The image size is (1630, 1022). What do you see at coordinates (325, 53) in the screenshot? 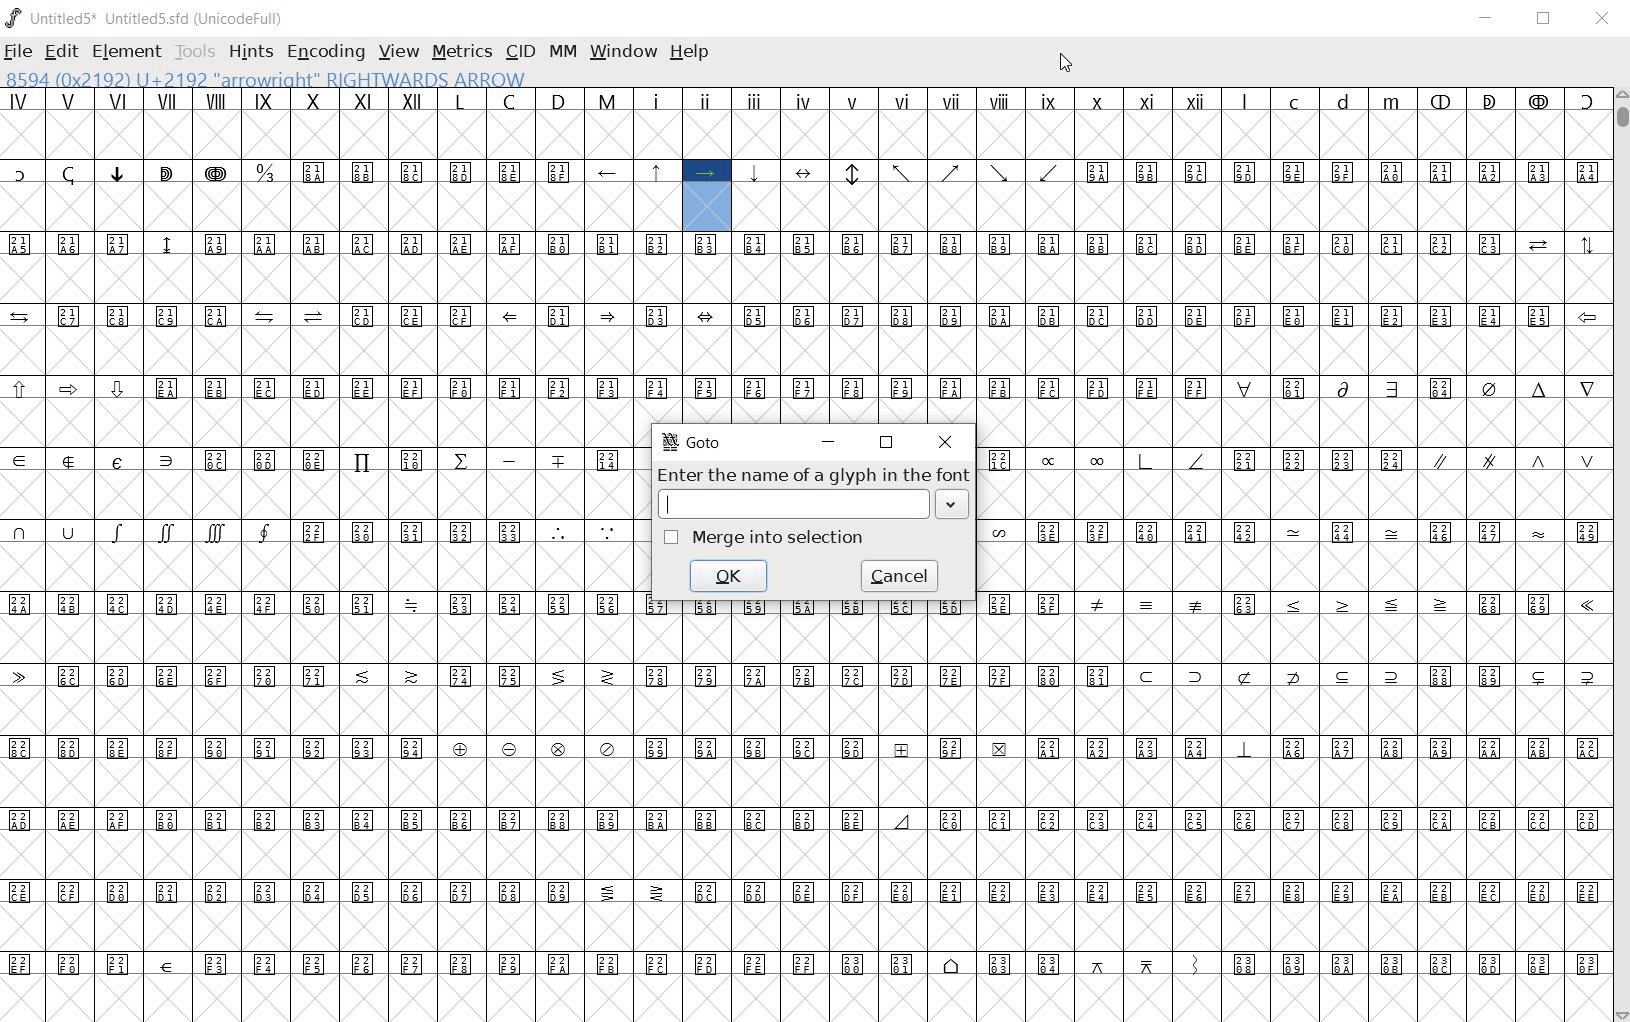
I see `ENCODING` at bounding box center [325, 53].